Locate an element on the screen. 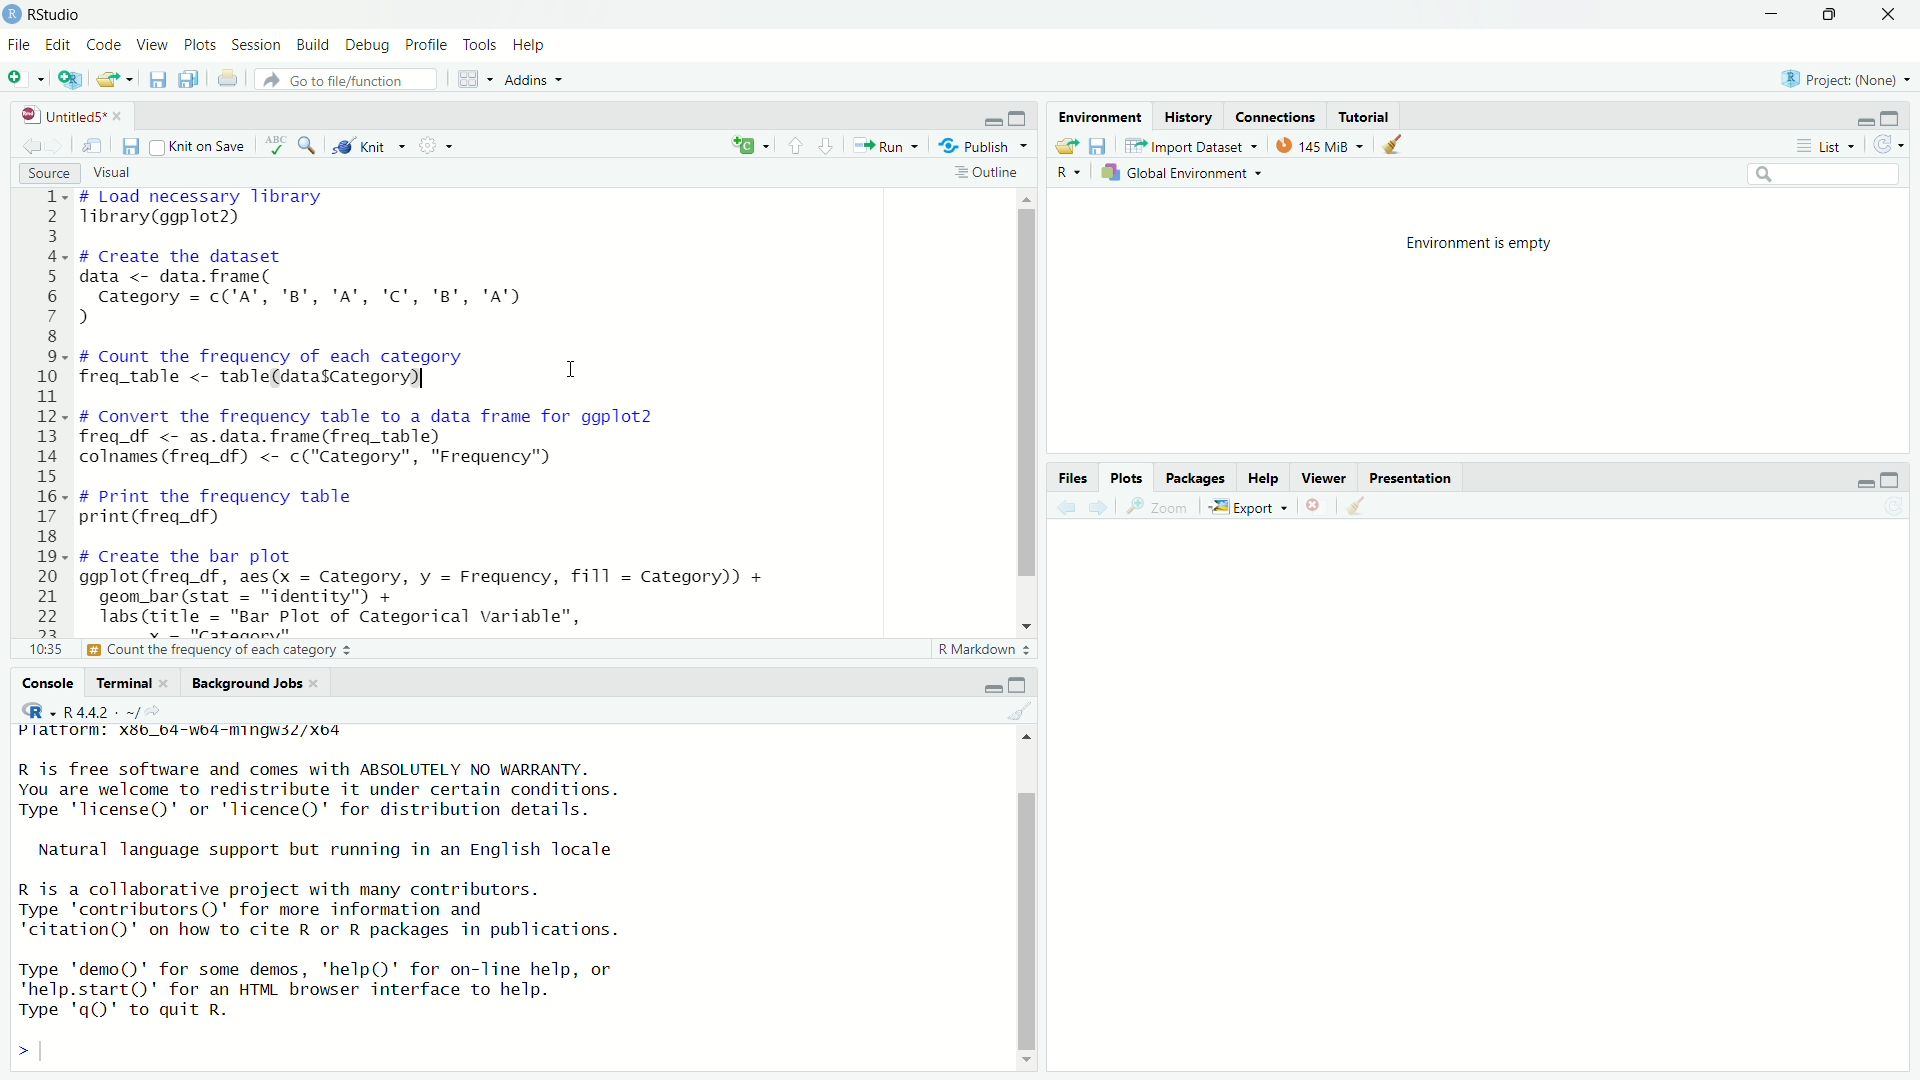  edit is located at coordinates (58, 46).